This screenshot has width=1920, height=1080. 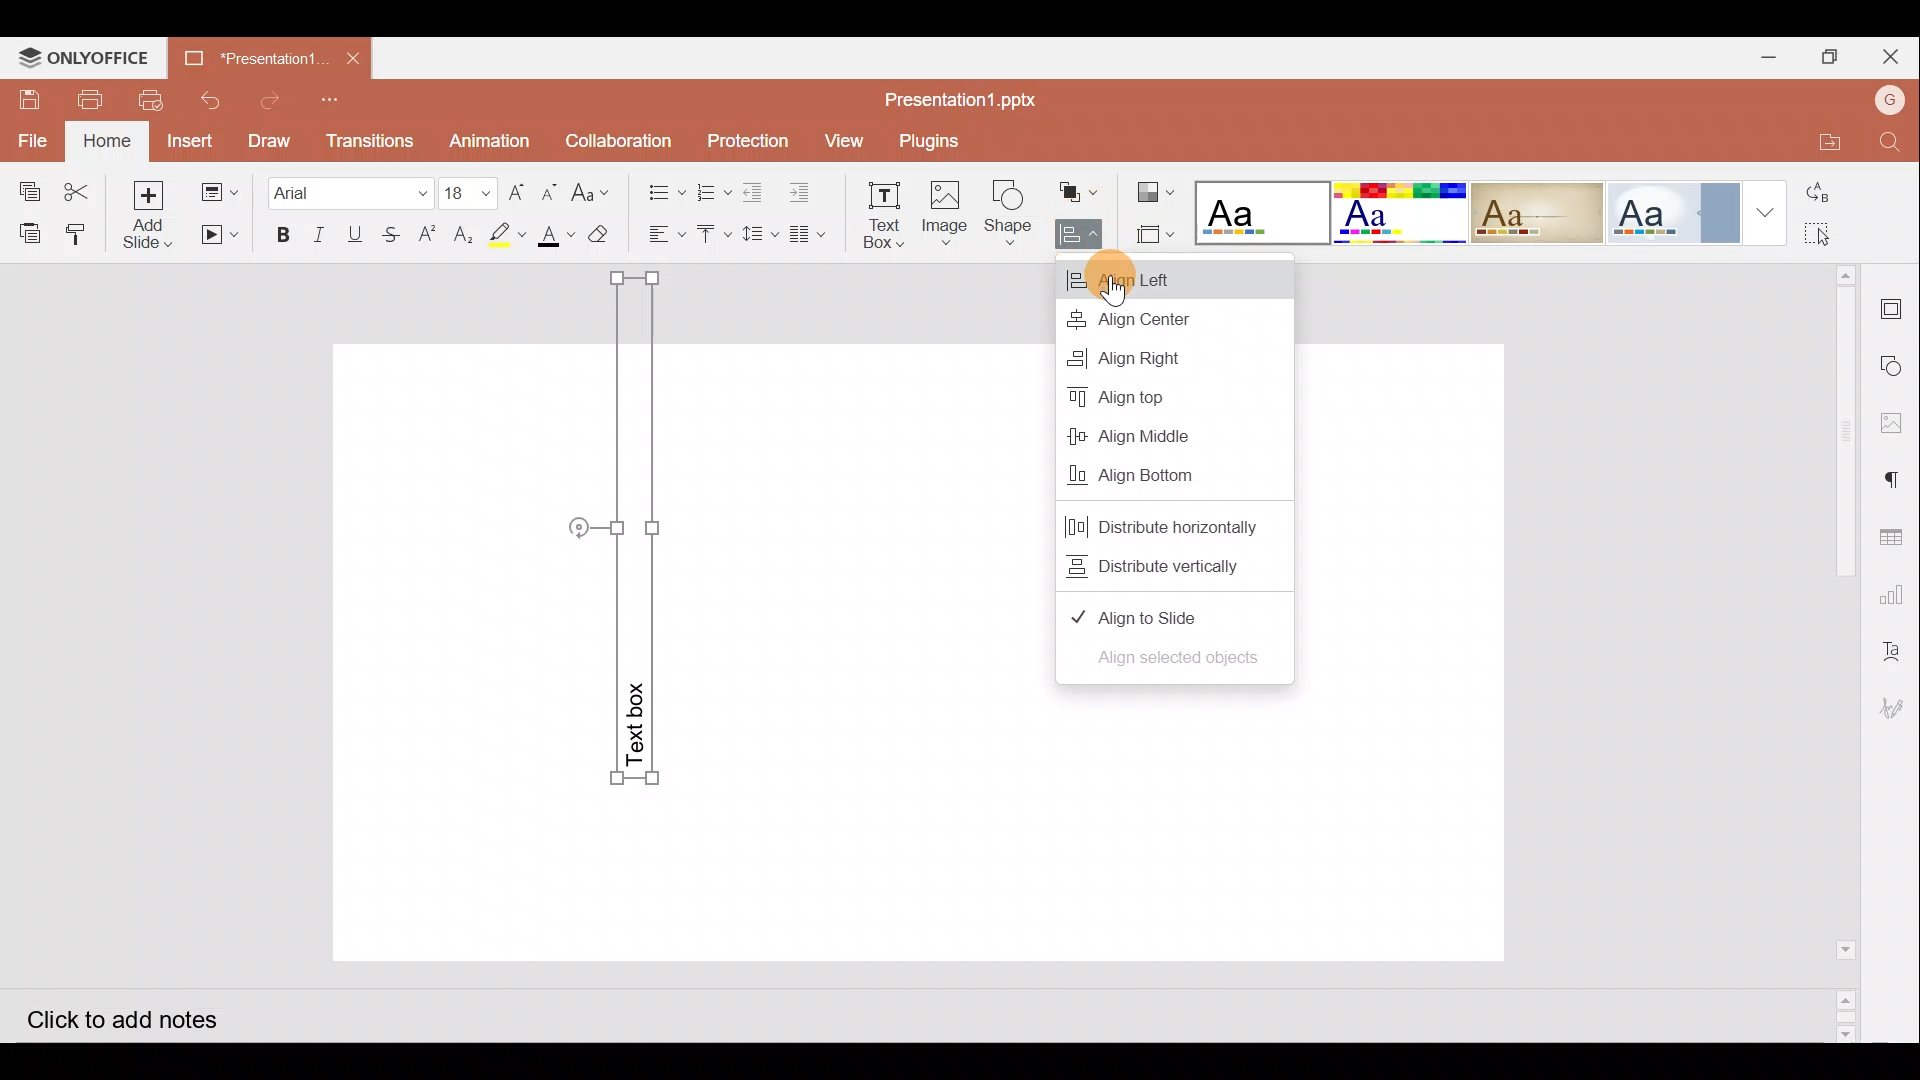 I want to click on Click to add notes, so click(x=139, y=1016).